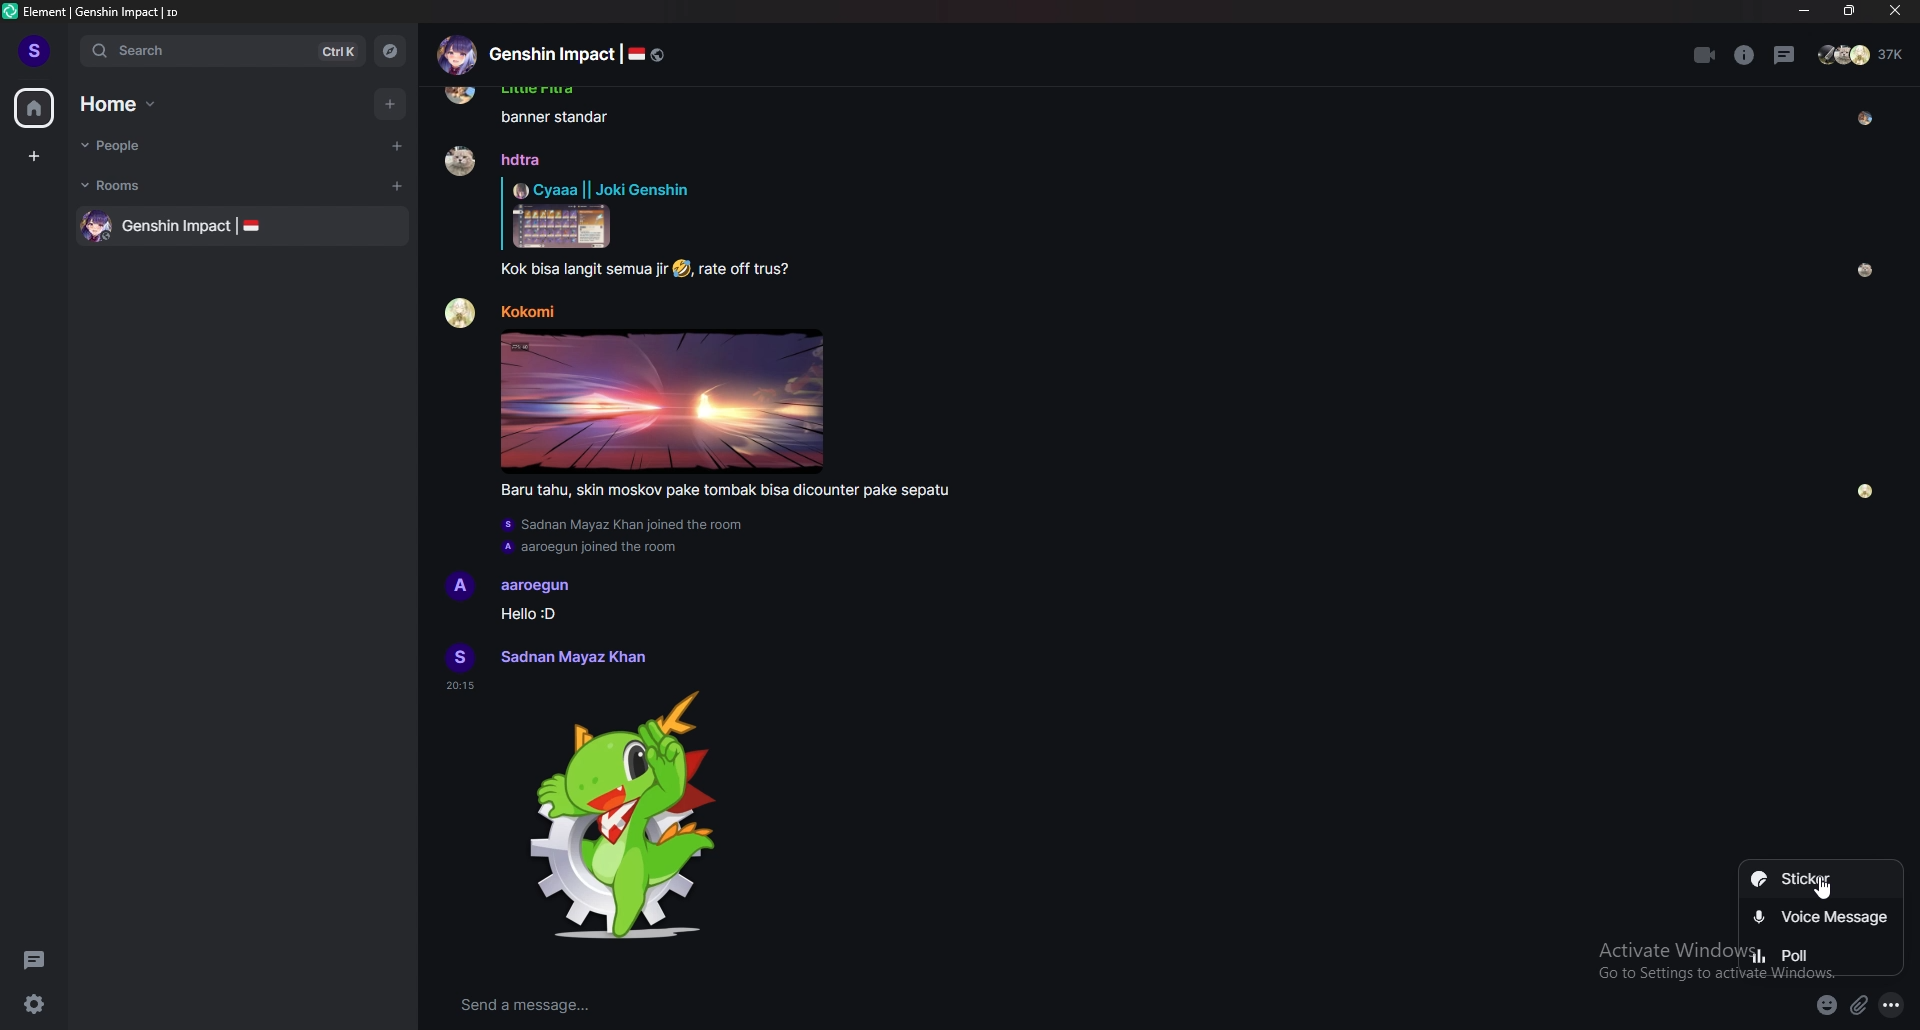  I want to click on Insert emoji, so click(1827, 1005).